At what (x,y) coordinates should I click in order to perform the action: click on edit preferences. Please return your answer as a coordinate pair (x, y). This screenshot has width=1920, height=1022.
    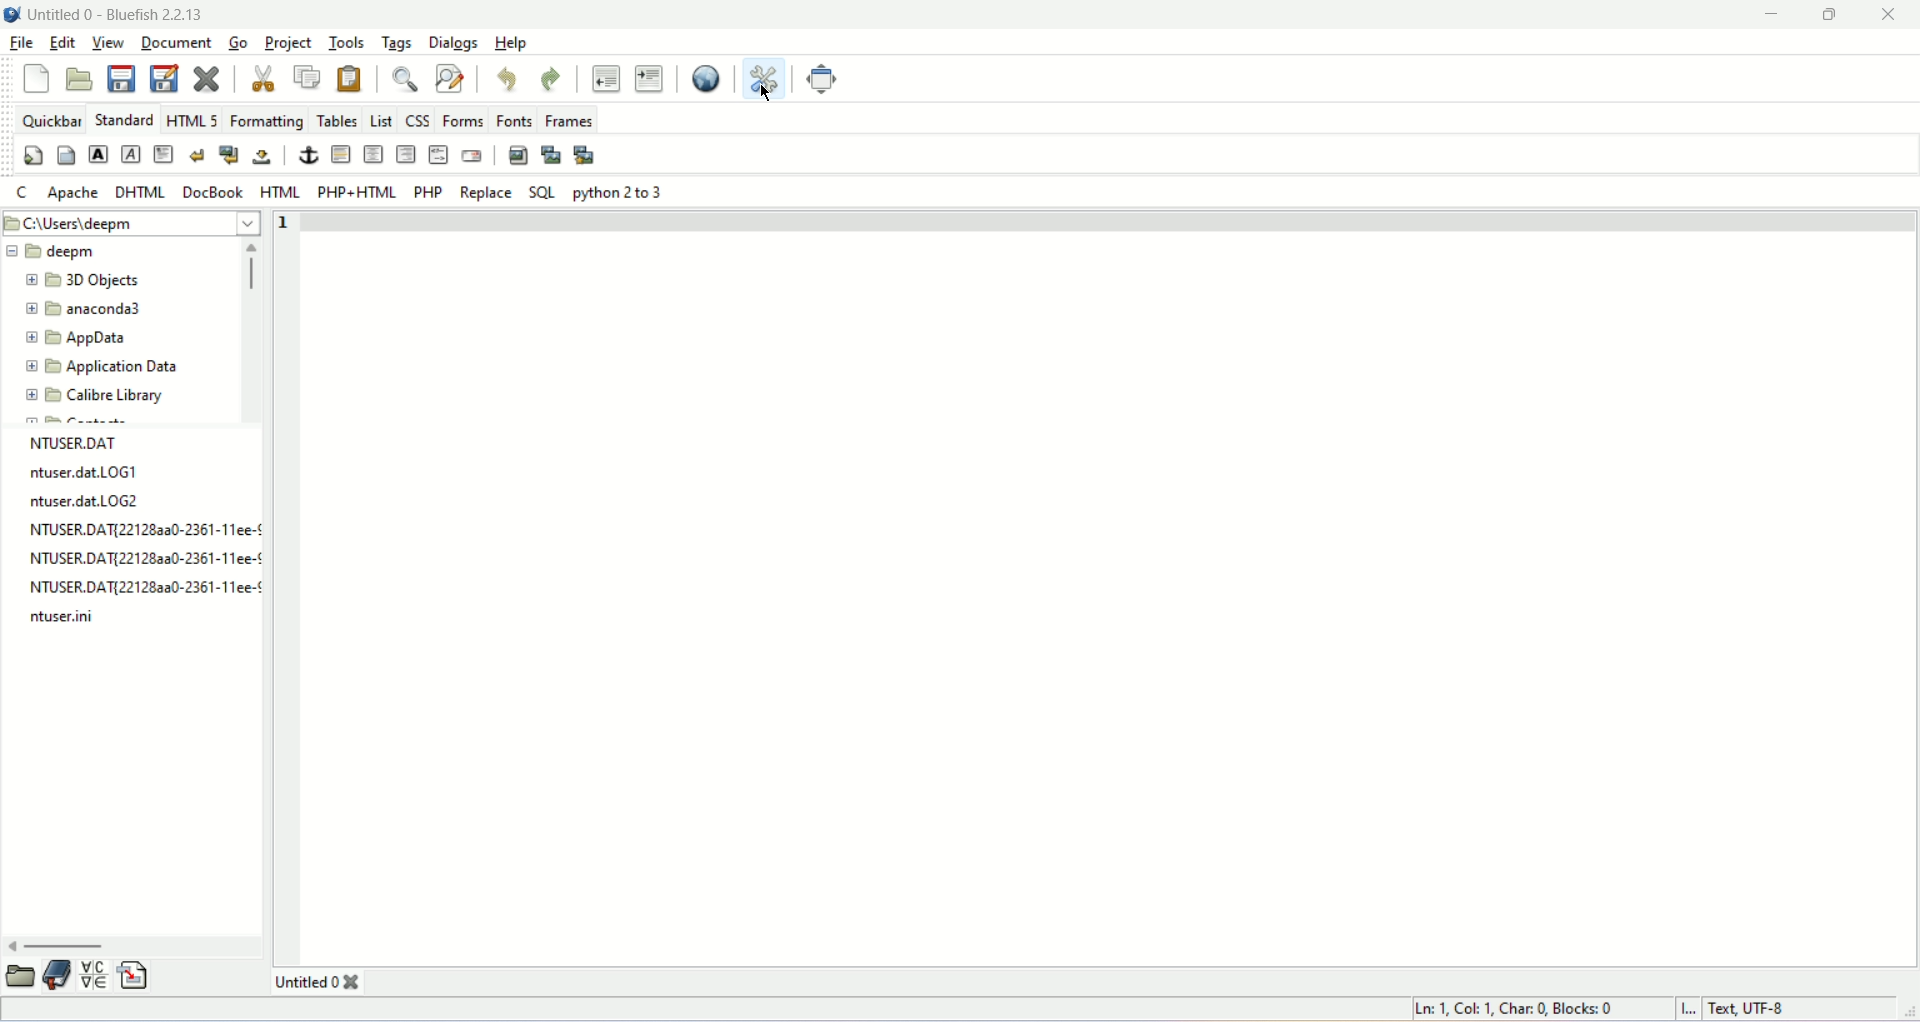
    Looking at the image, I should click on (766, 77).